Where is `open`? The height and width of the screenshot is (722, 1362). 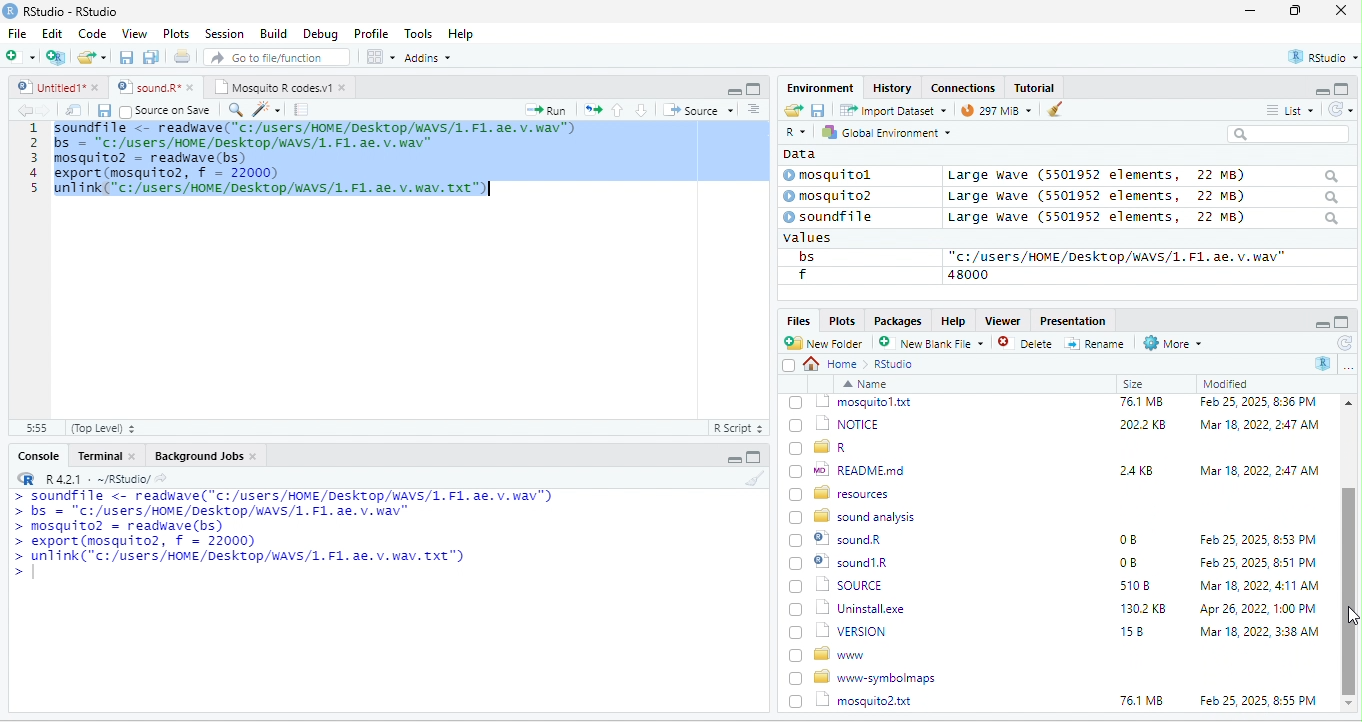 open is located at coordinates (74, 110).